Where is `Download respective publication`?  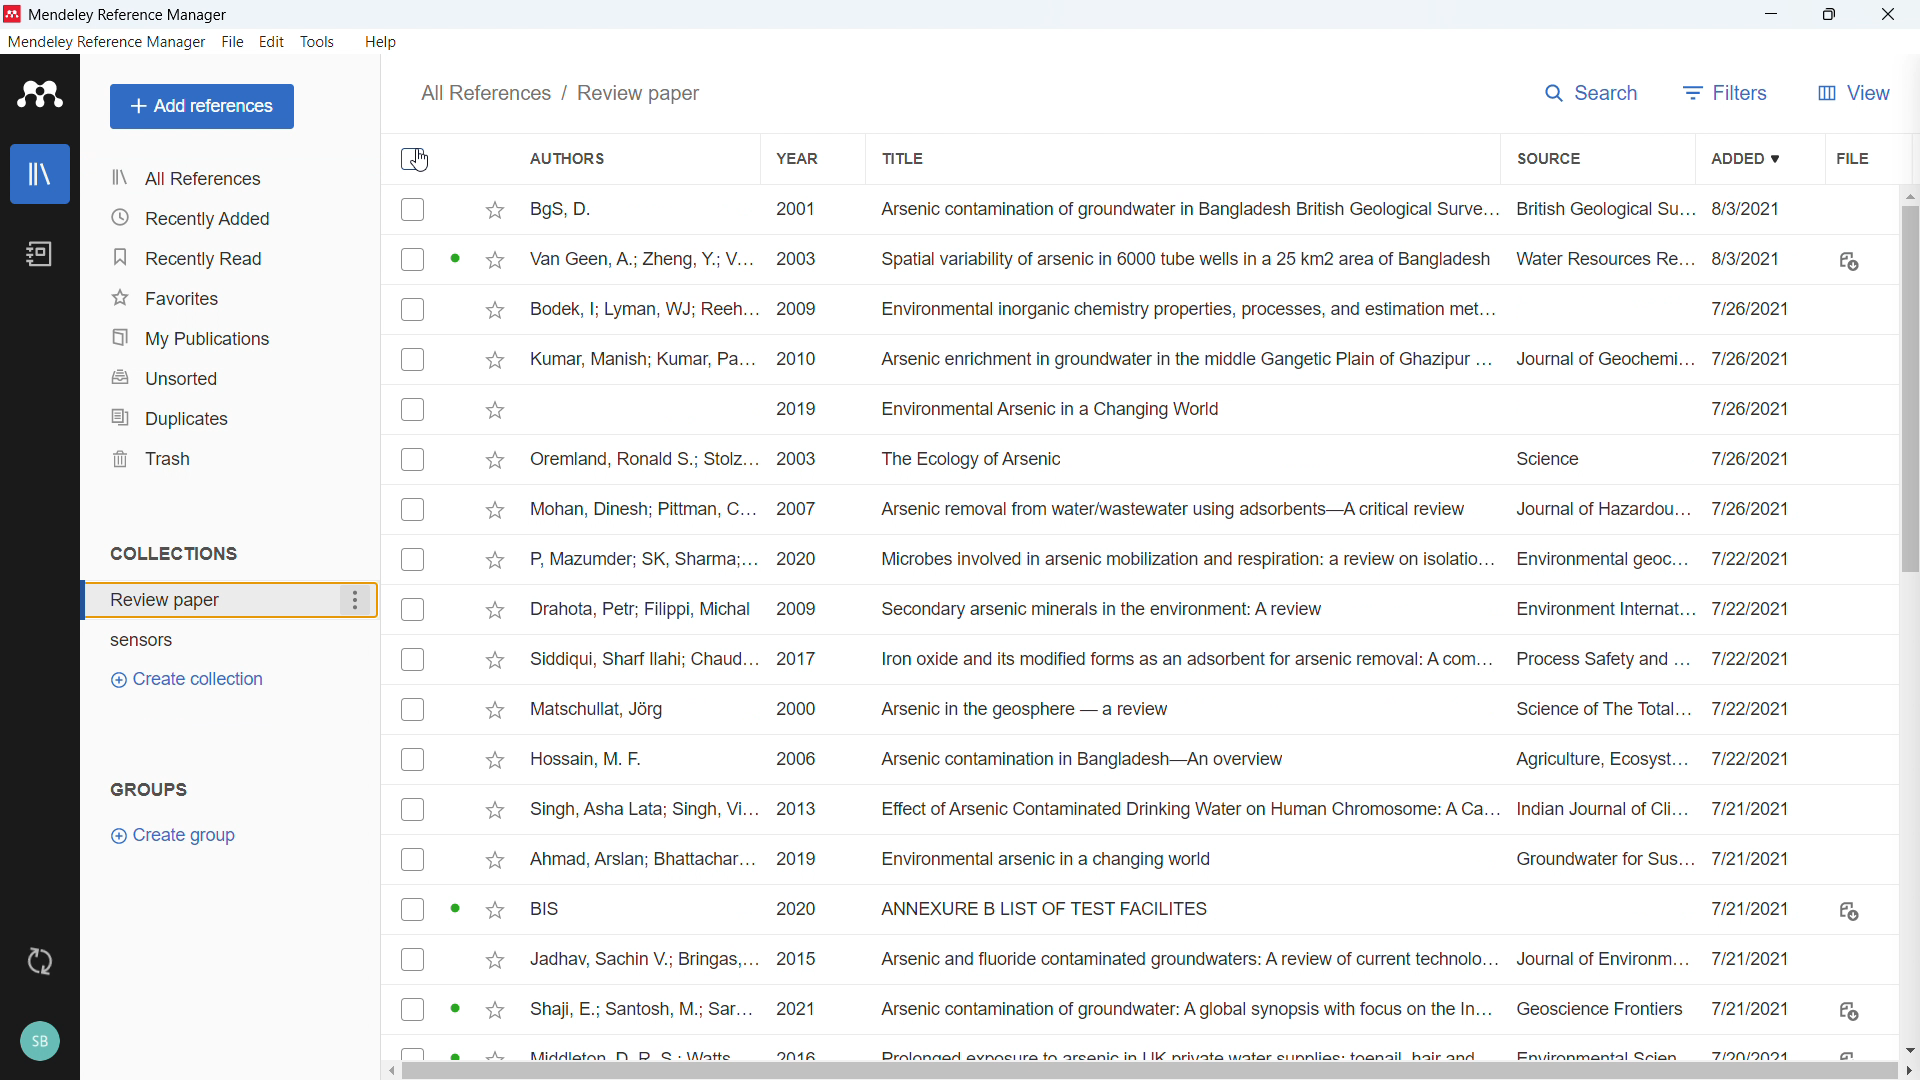
Download respective publication is located at coordinates (1848, 1011).